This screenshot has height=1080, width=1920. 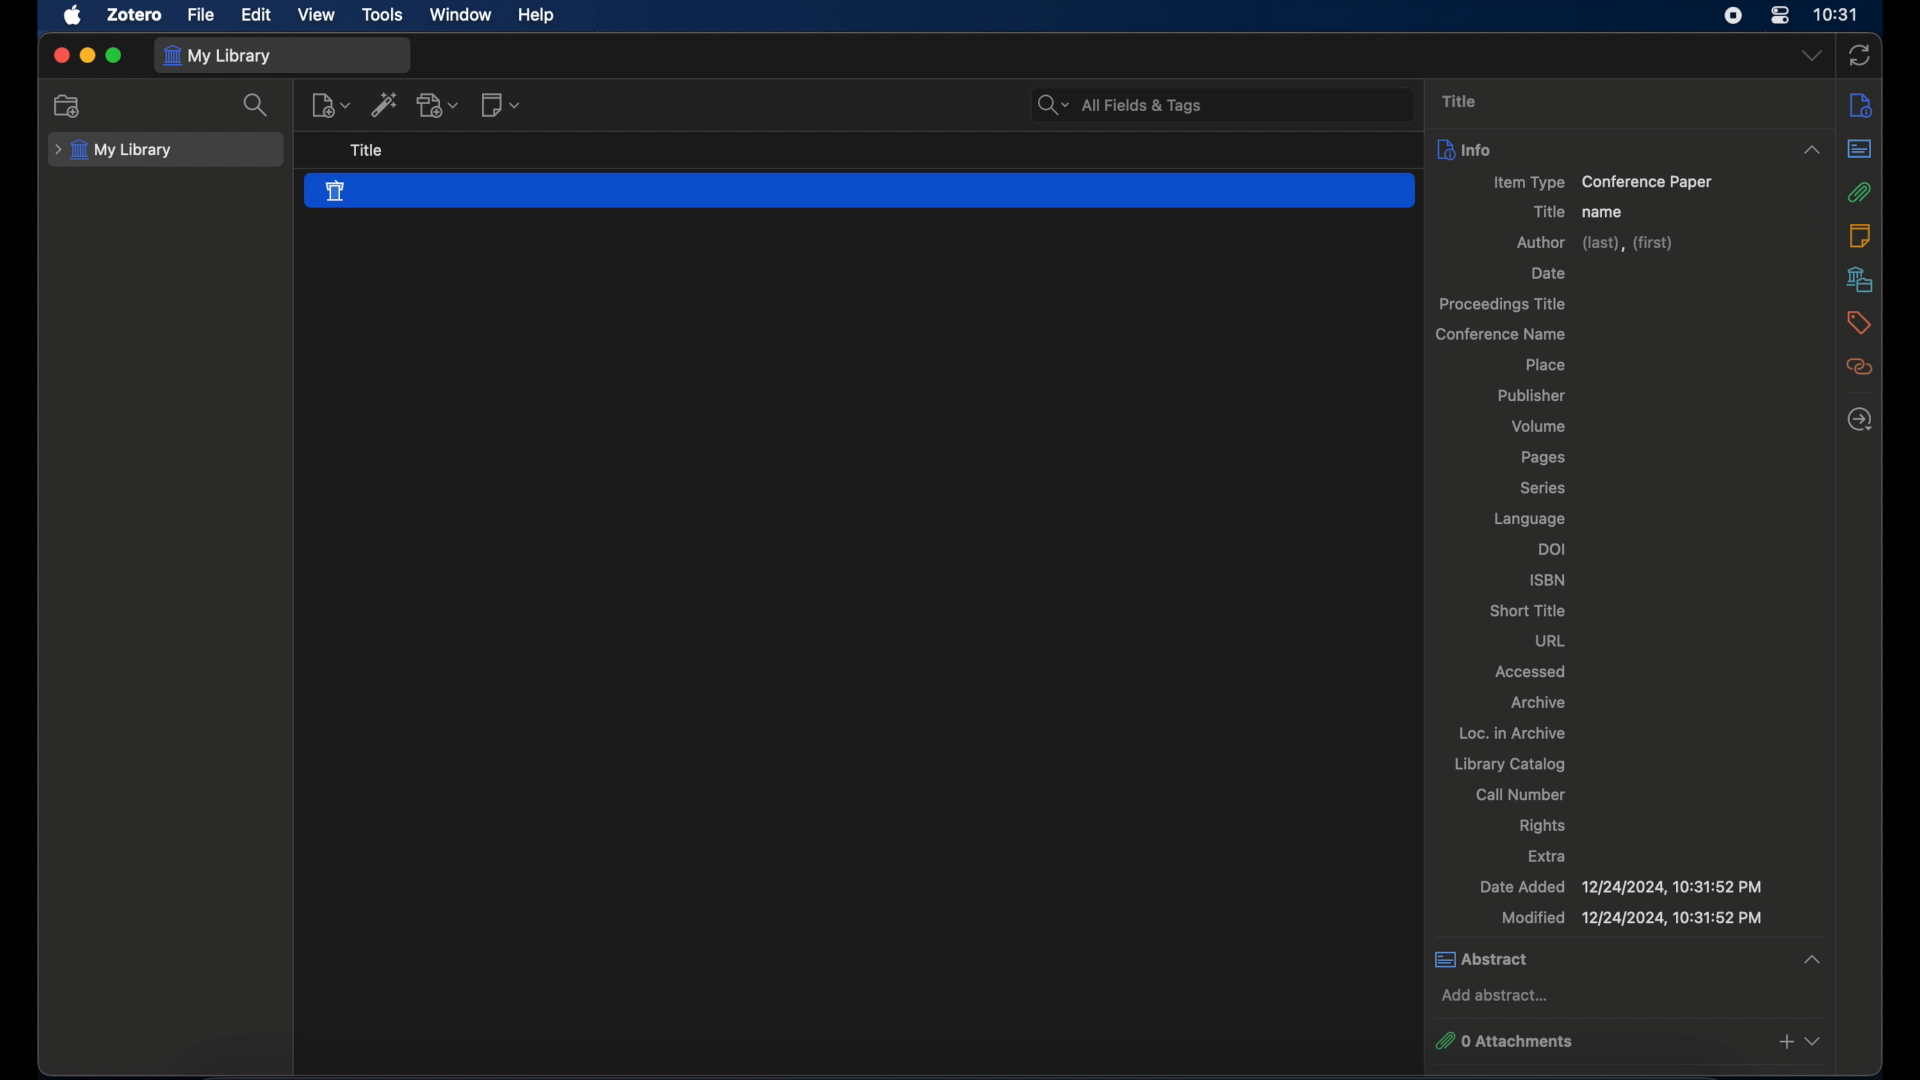 What do you see at coordinates (256, 15) in the screenshot?
I see `edit` at bounding box center [256, 15].